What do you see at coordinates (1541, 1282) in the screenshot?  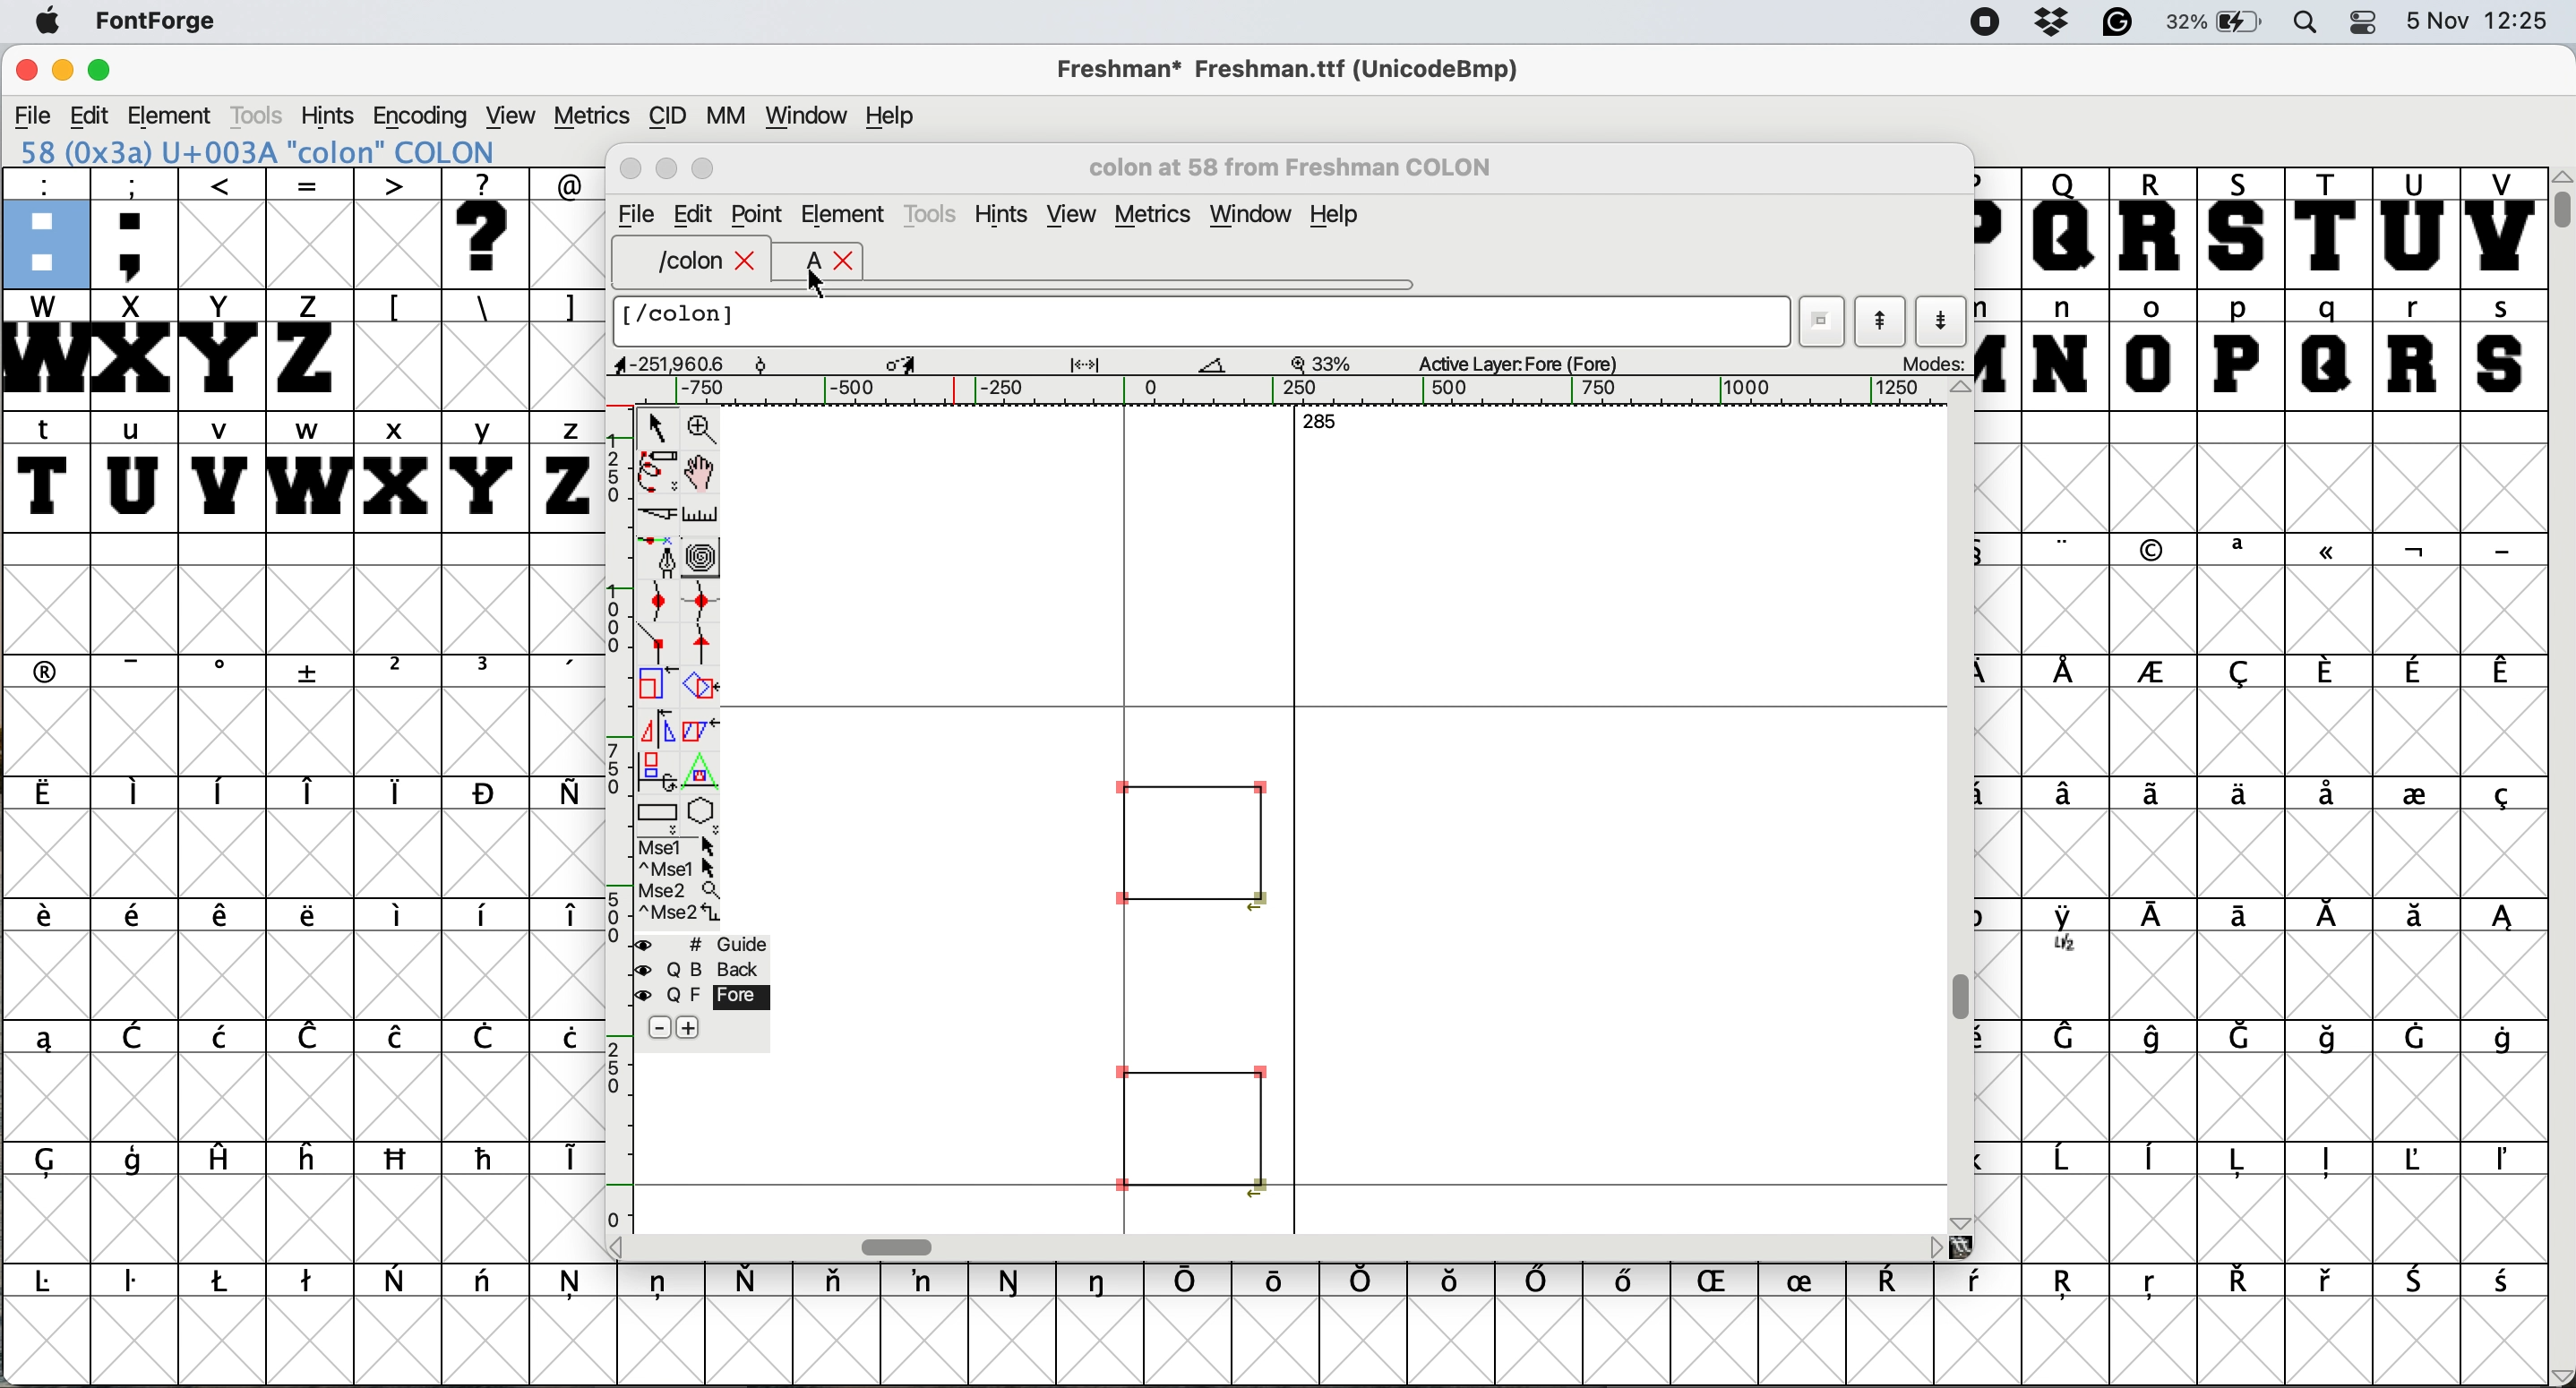 I see `symbol` at bounding box center [1541, 1282].